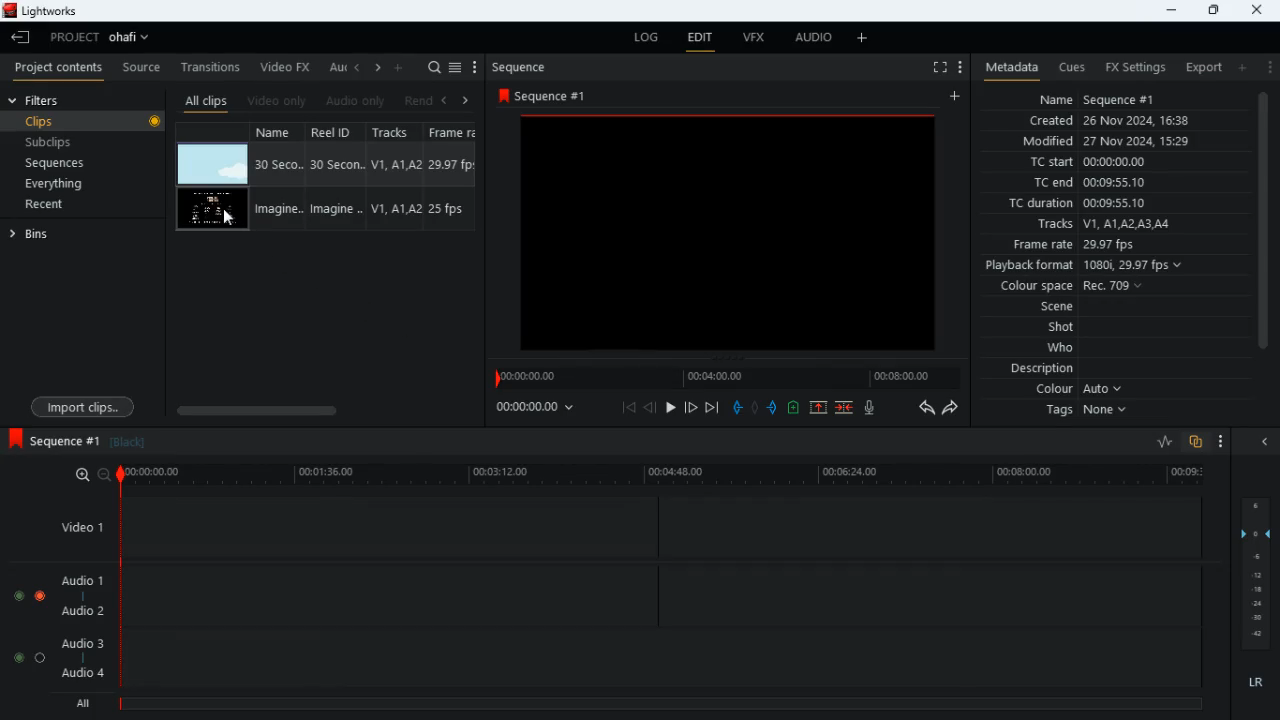 This screenshot has height=720, width=1280. What do you see at coordinates (82, 233) in the screenshot?
I see `bins` at bounding box center [82, 233].